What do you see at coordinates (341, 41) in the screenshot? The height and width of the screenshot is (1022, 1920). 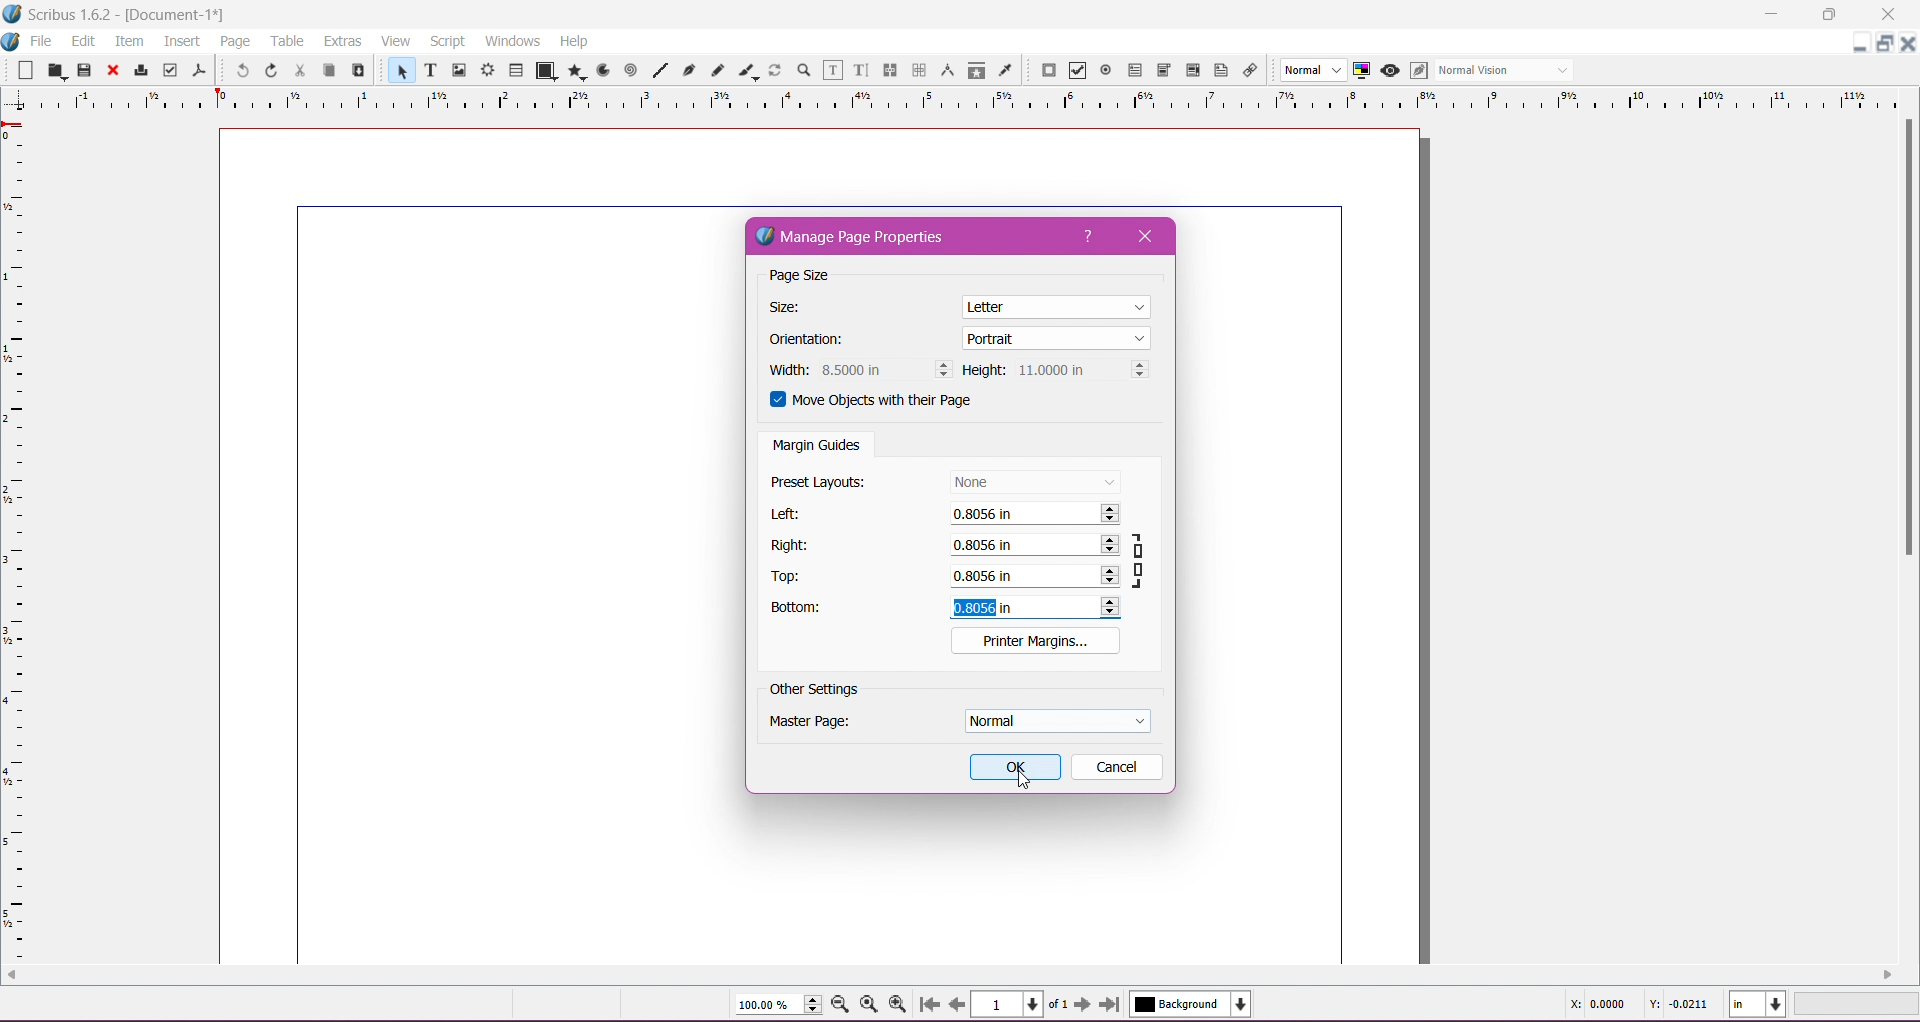 I see `Extras` at bounding box center [341, 41].